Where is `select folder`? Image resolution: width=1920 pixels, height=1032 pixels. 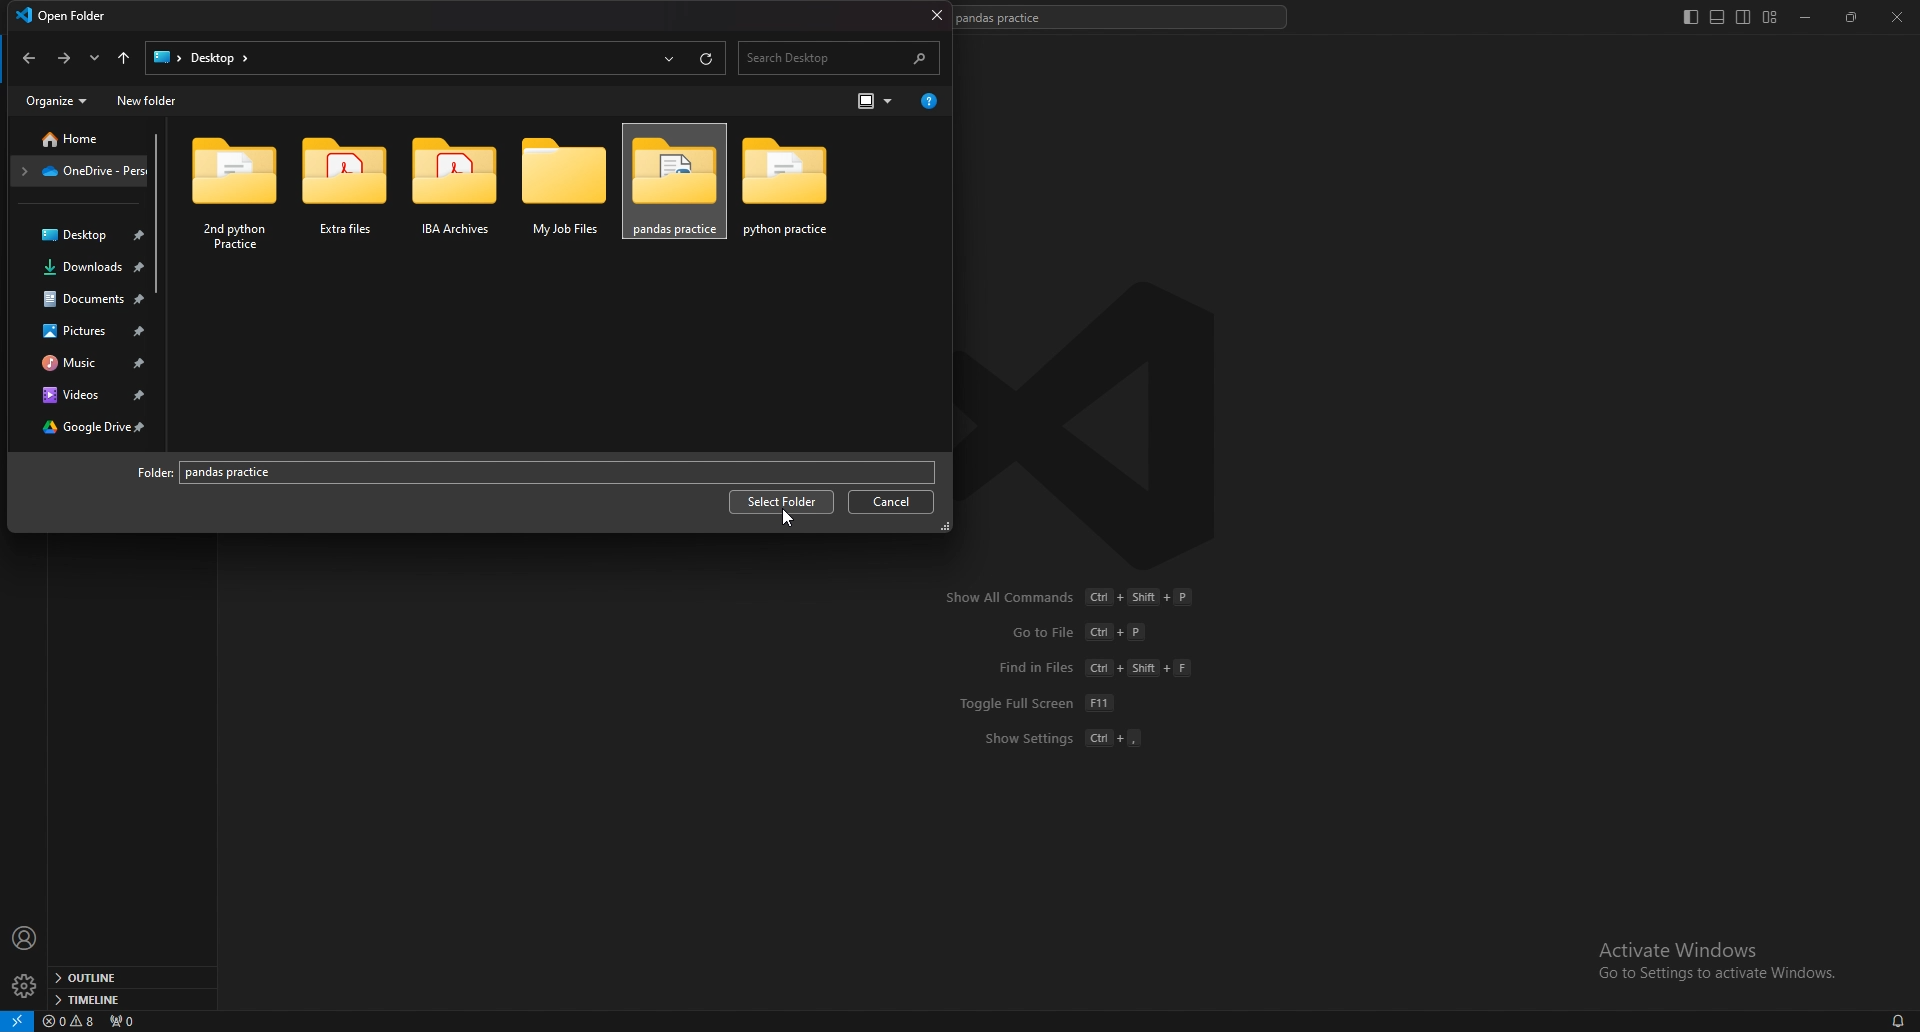
select folder is located at coordinates (782, 503).